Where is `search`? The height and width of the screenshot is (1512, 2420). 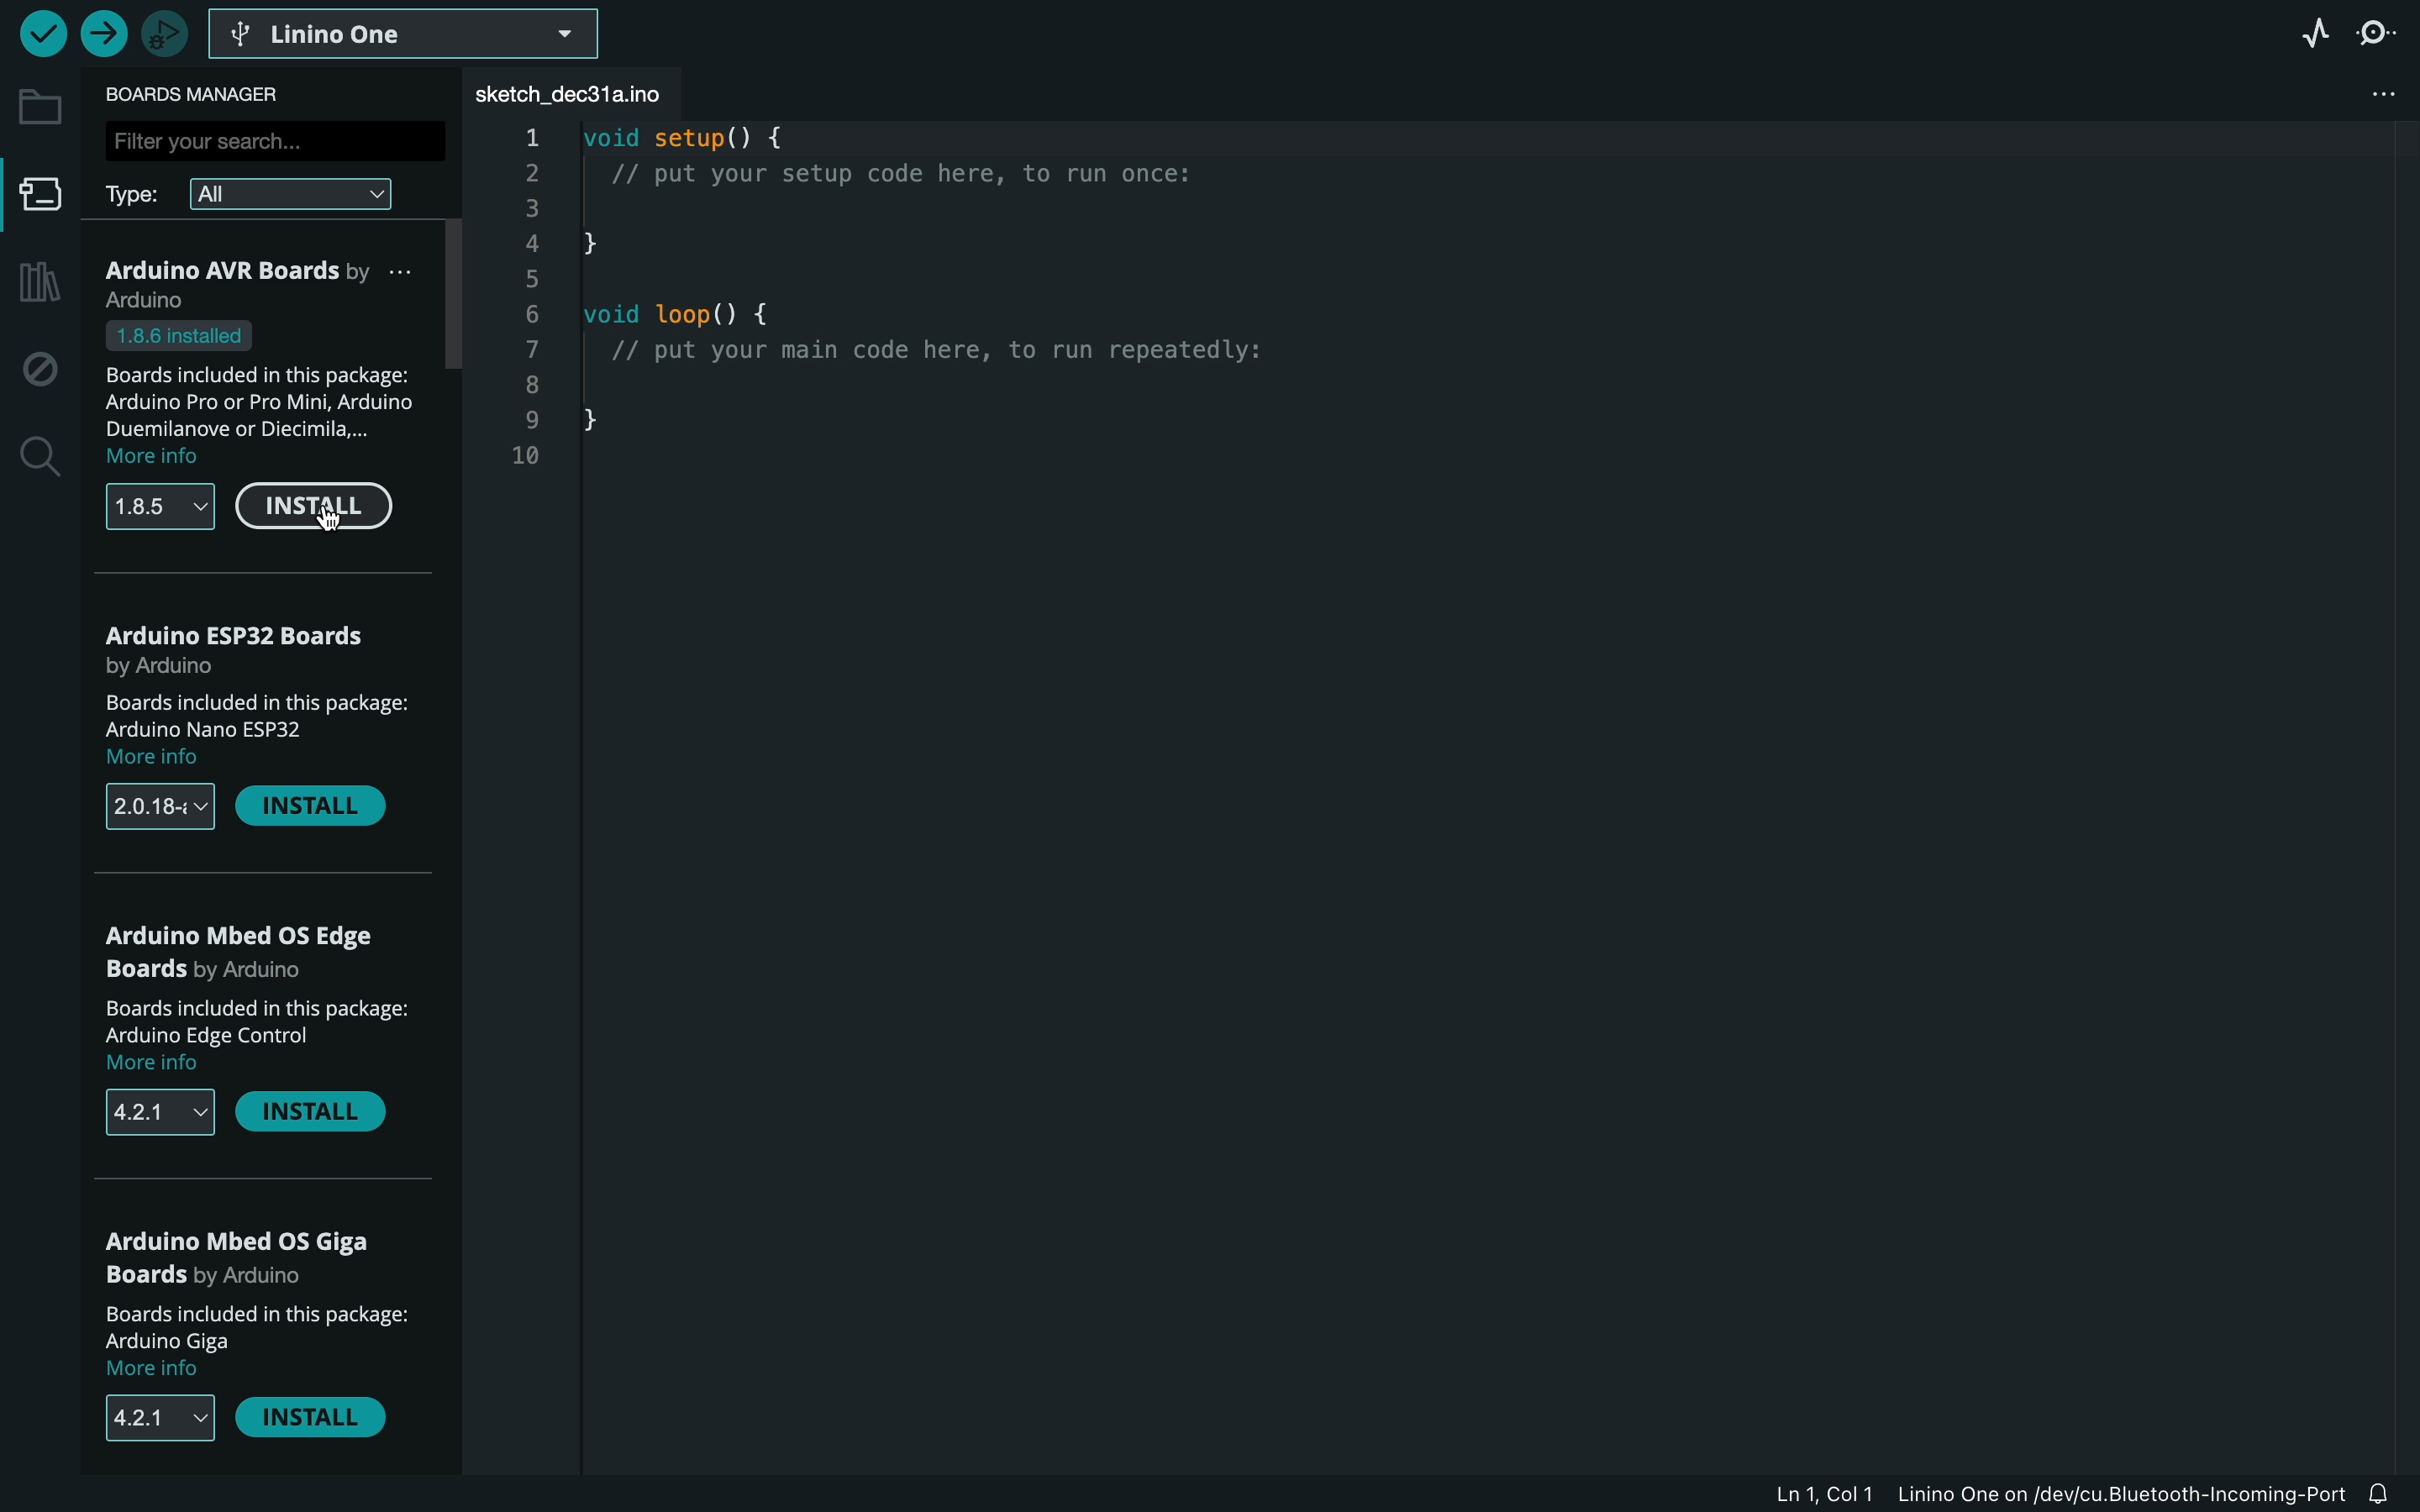 search is located at coordinates (37, 458).